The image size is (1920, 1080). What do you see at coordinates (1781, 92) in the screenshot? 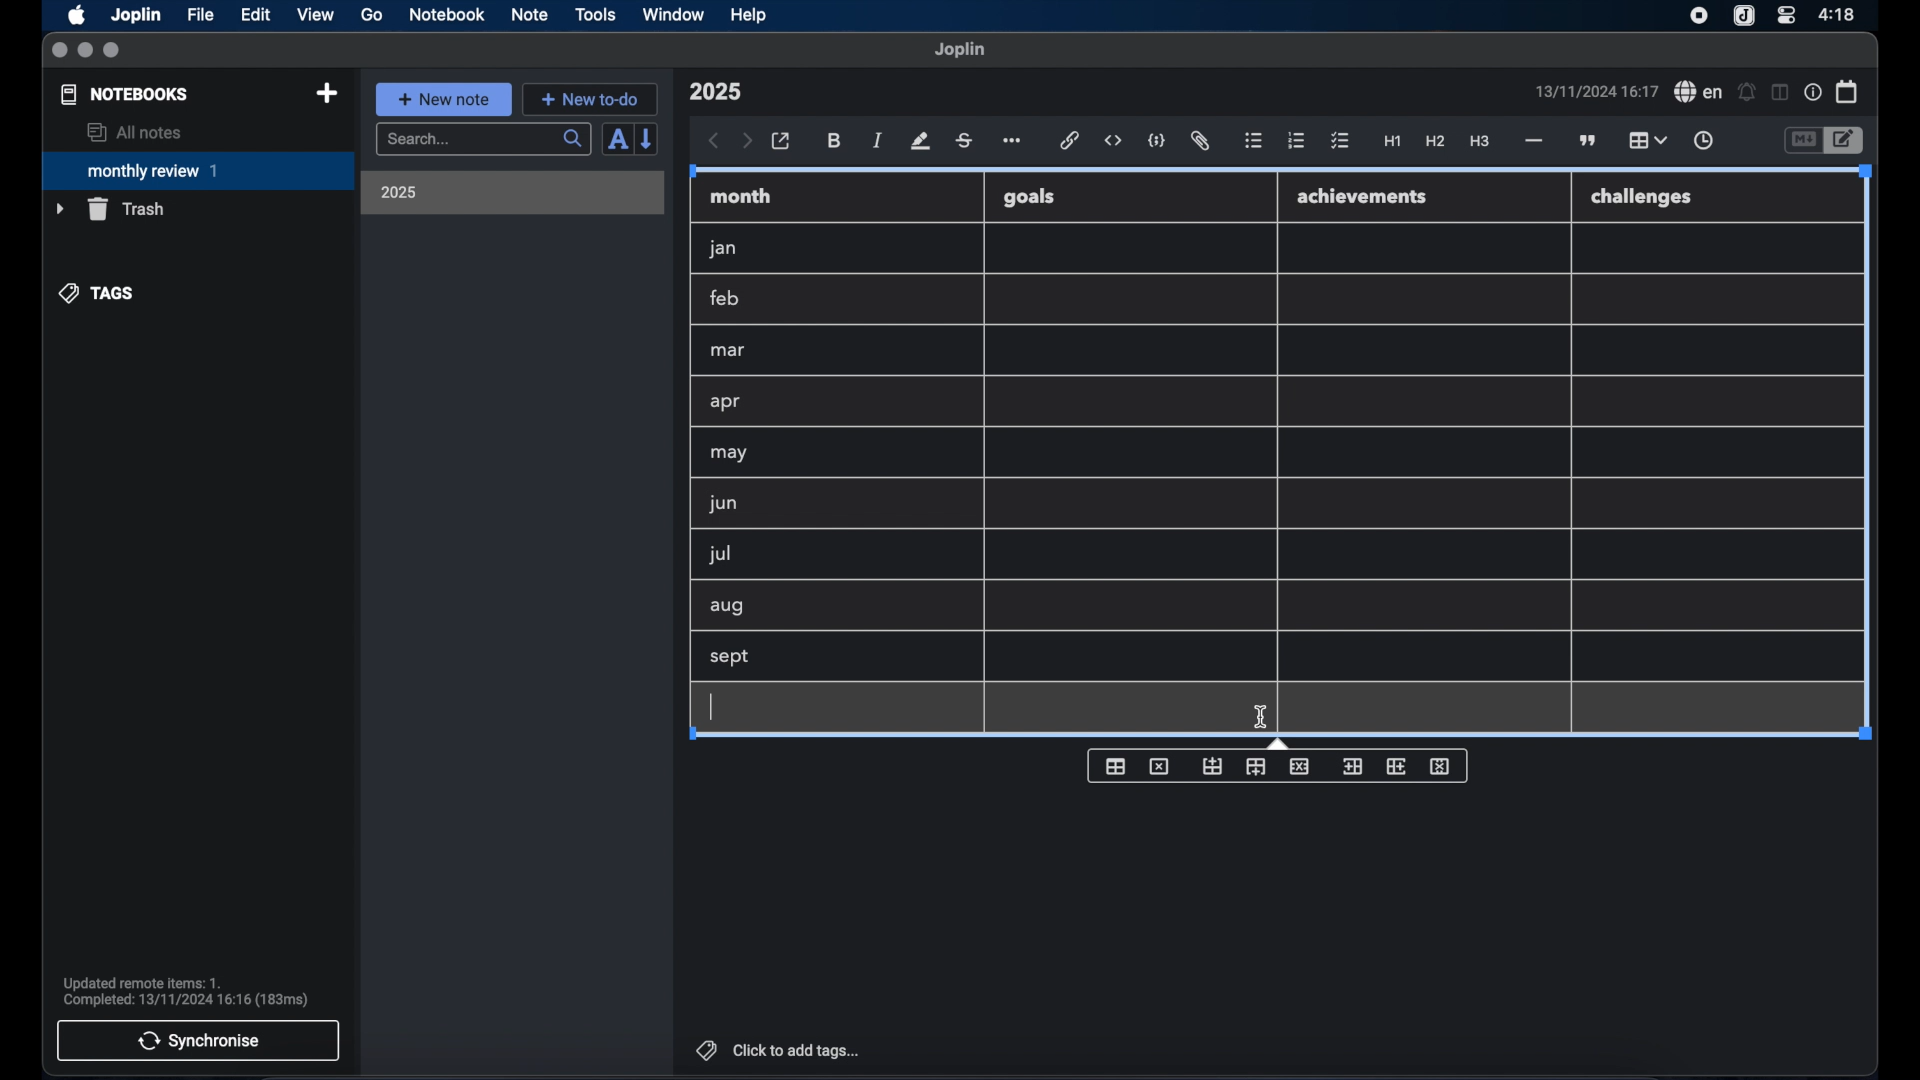
I see `toggle editor layout` at bounding box center [1781, 92].